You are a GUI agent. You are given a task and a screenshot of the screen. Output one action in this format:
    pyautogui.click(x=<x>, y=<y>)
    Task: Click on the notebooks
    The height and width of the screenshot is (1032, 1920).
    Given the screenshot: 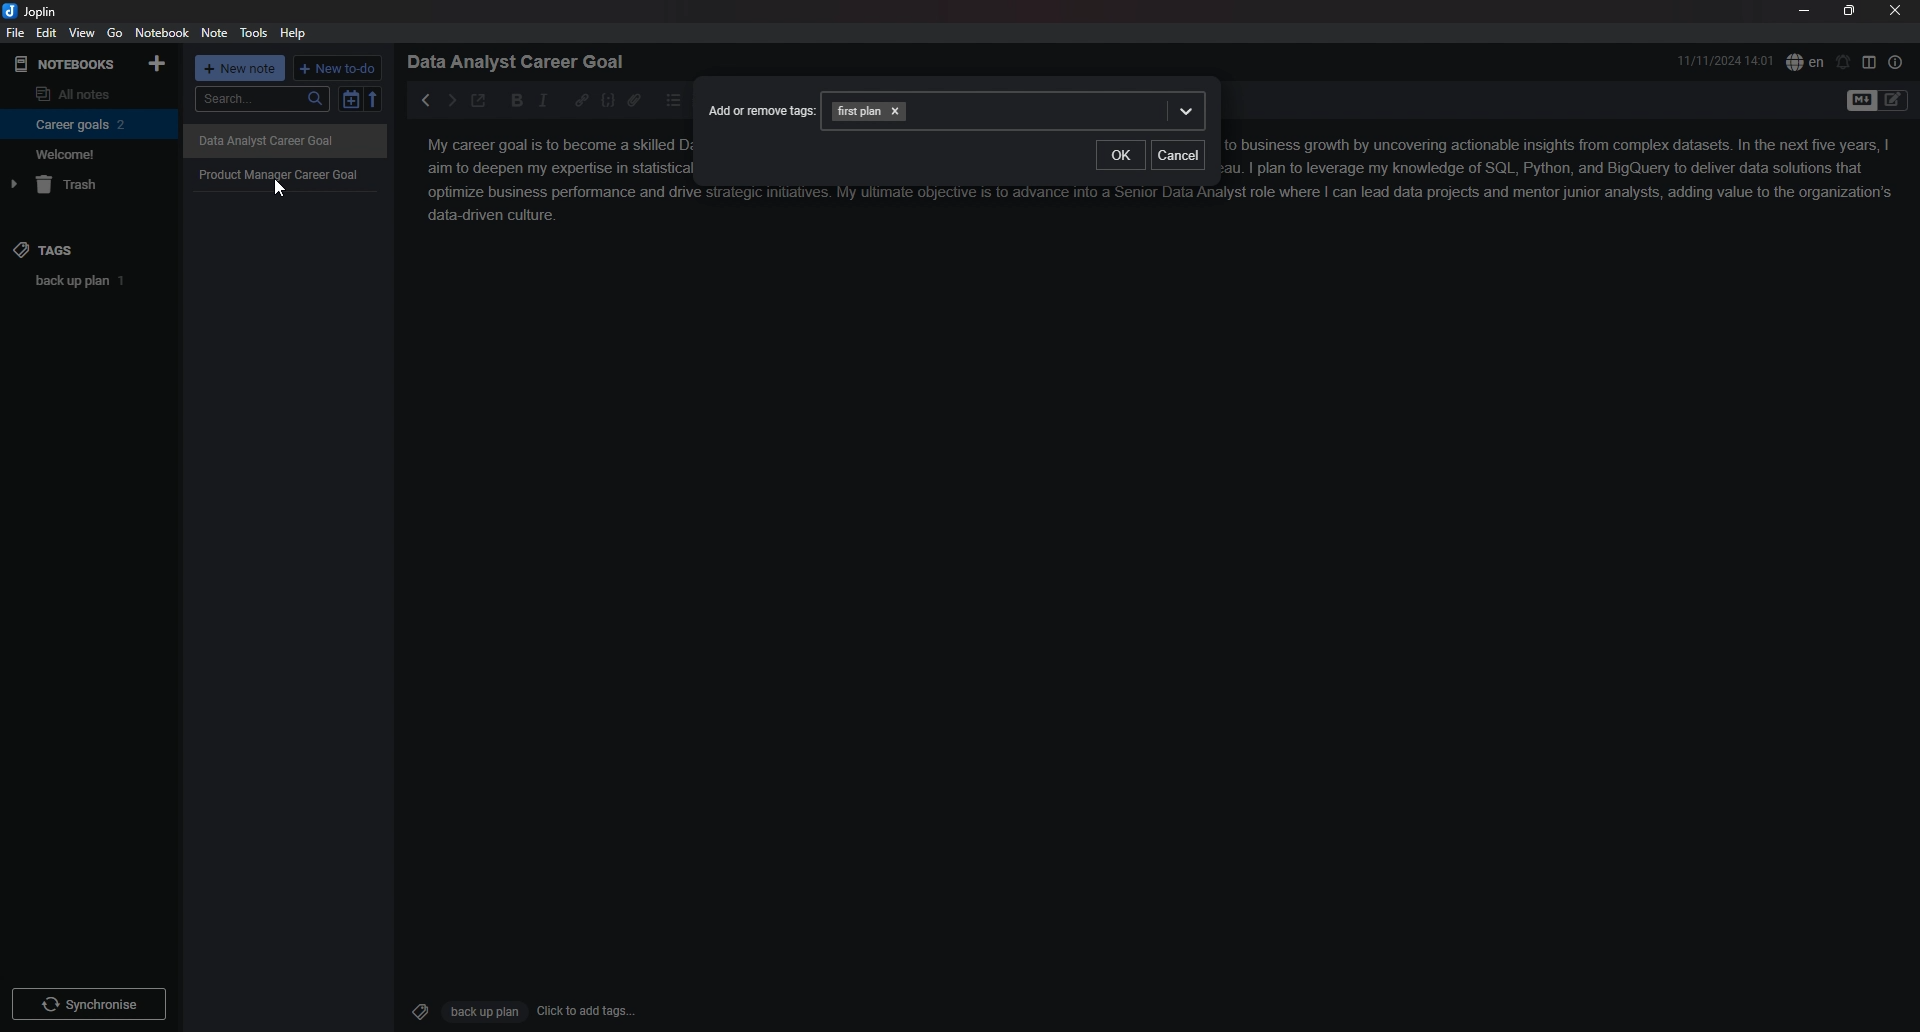 What is the action you would take?
    pyautogui.click(x=67, y=65)
    